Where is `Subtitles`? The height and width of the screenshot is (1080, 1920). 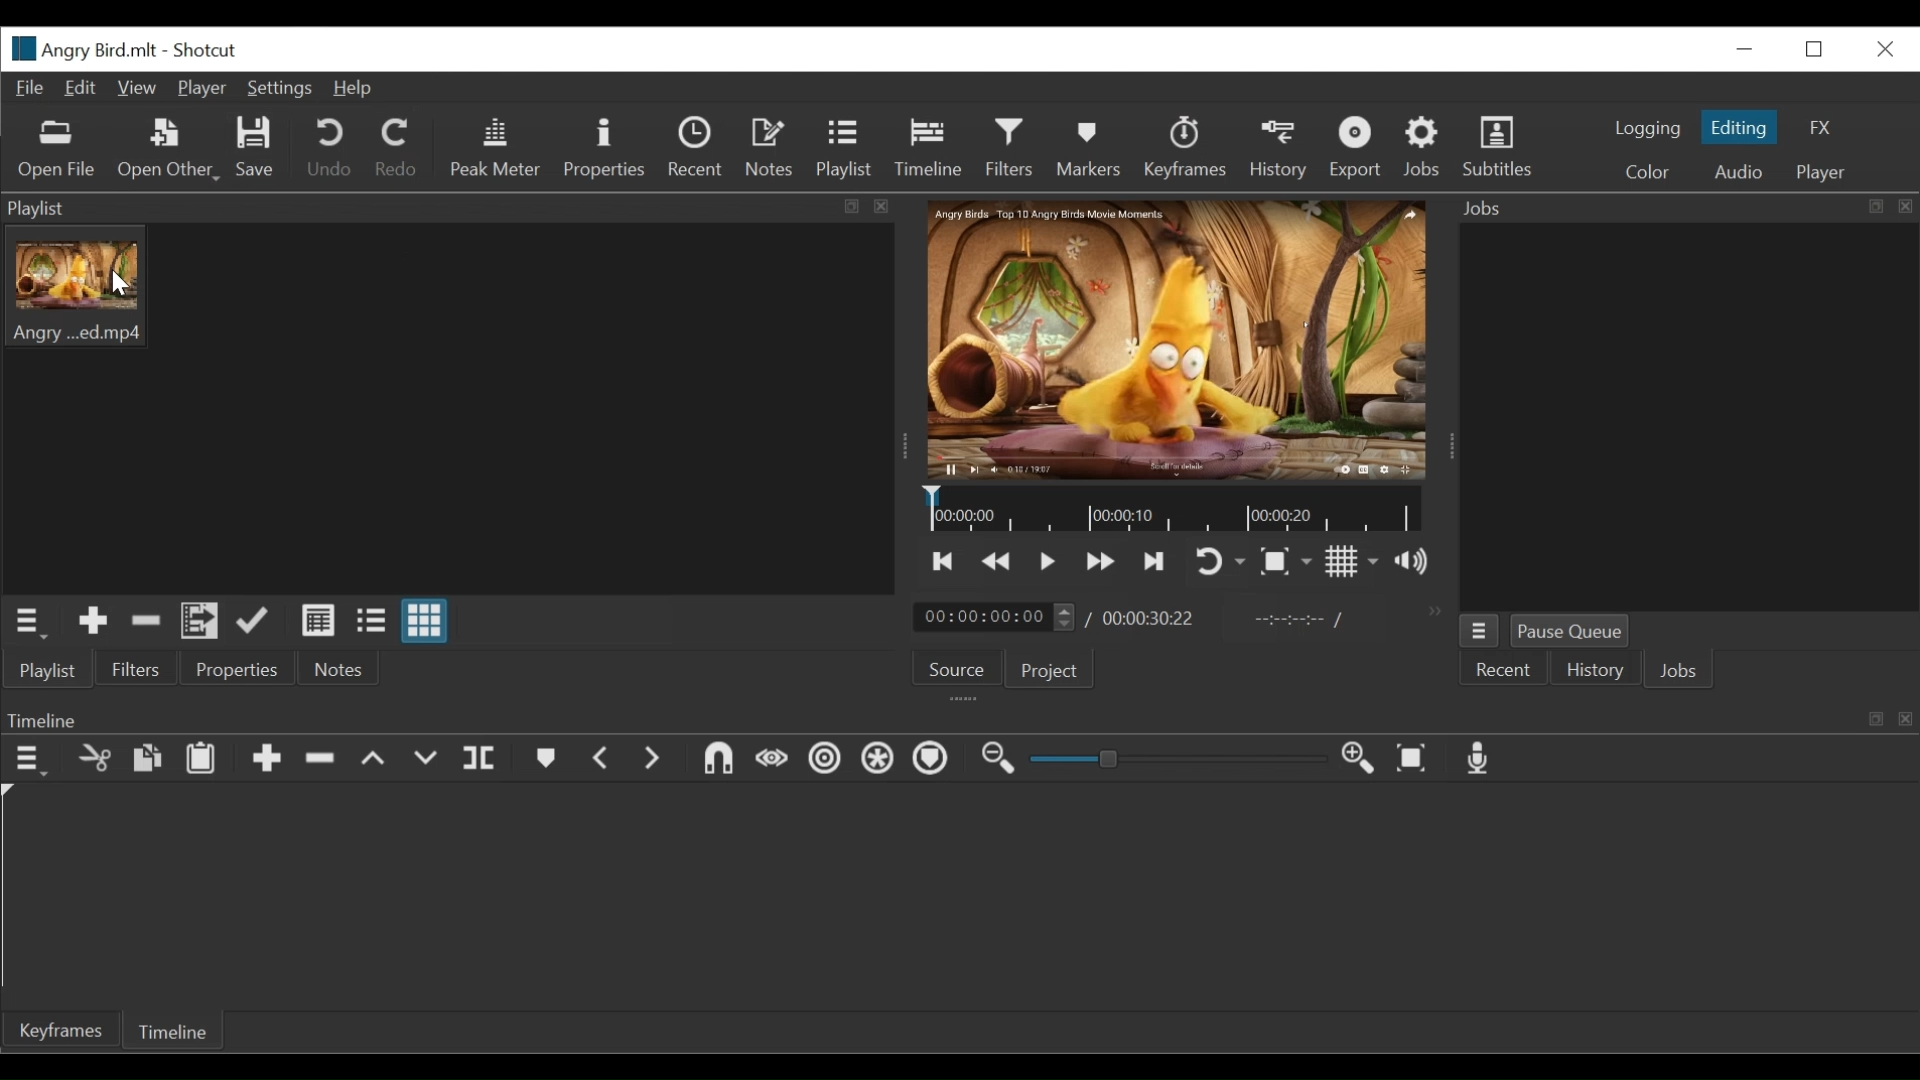
Subtitles is located at coordinates (1504, 145).